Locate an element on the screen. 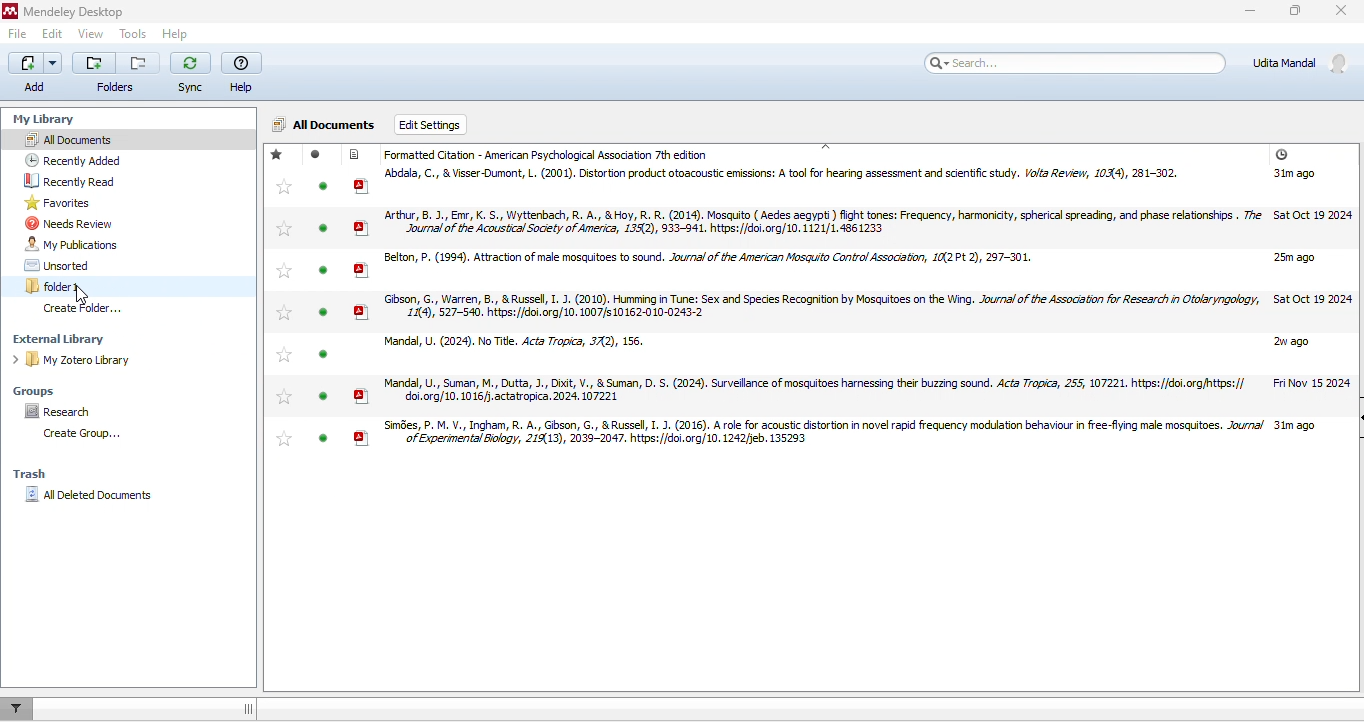  research articles is located at coordinates (851, 395).